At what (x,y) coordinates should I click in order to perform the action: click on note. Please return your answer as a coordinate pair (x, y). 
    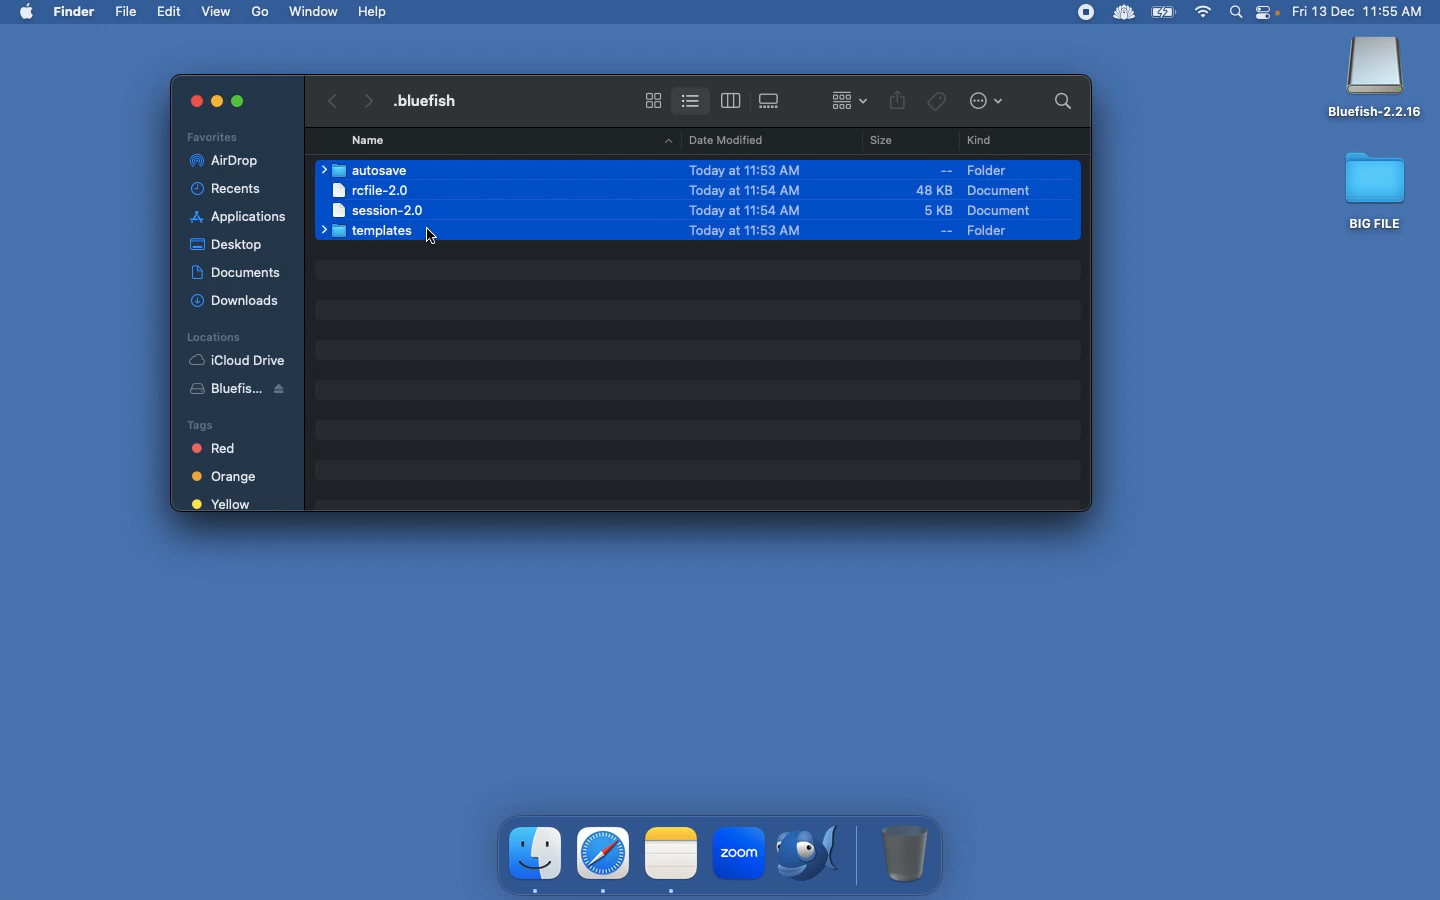
    Looking at the image, I should click on (671, 851).